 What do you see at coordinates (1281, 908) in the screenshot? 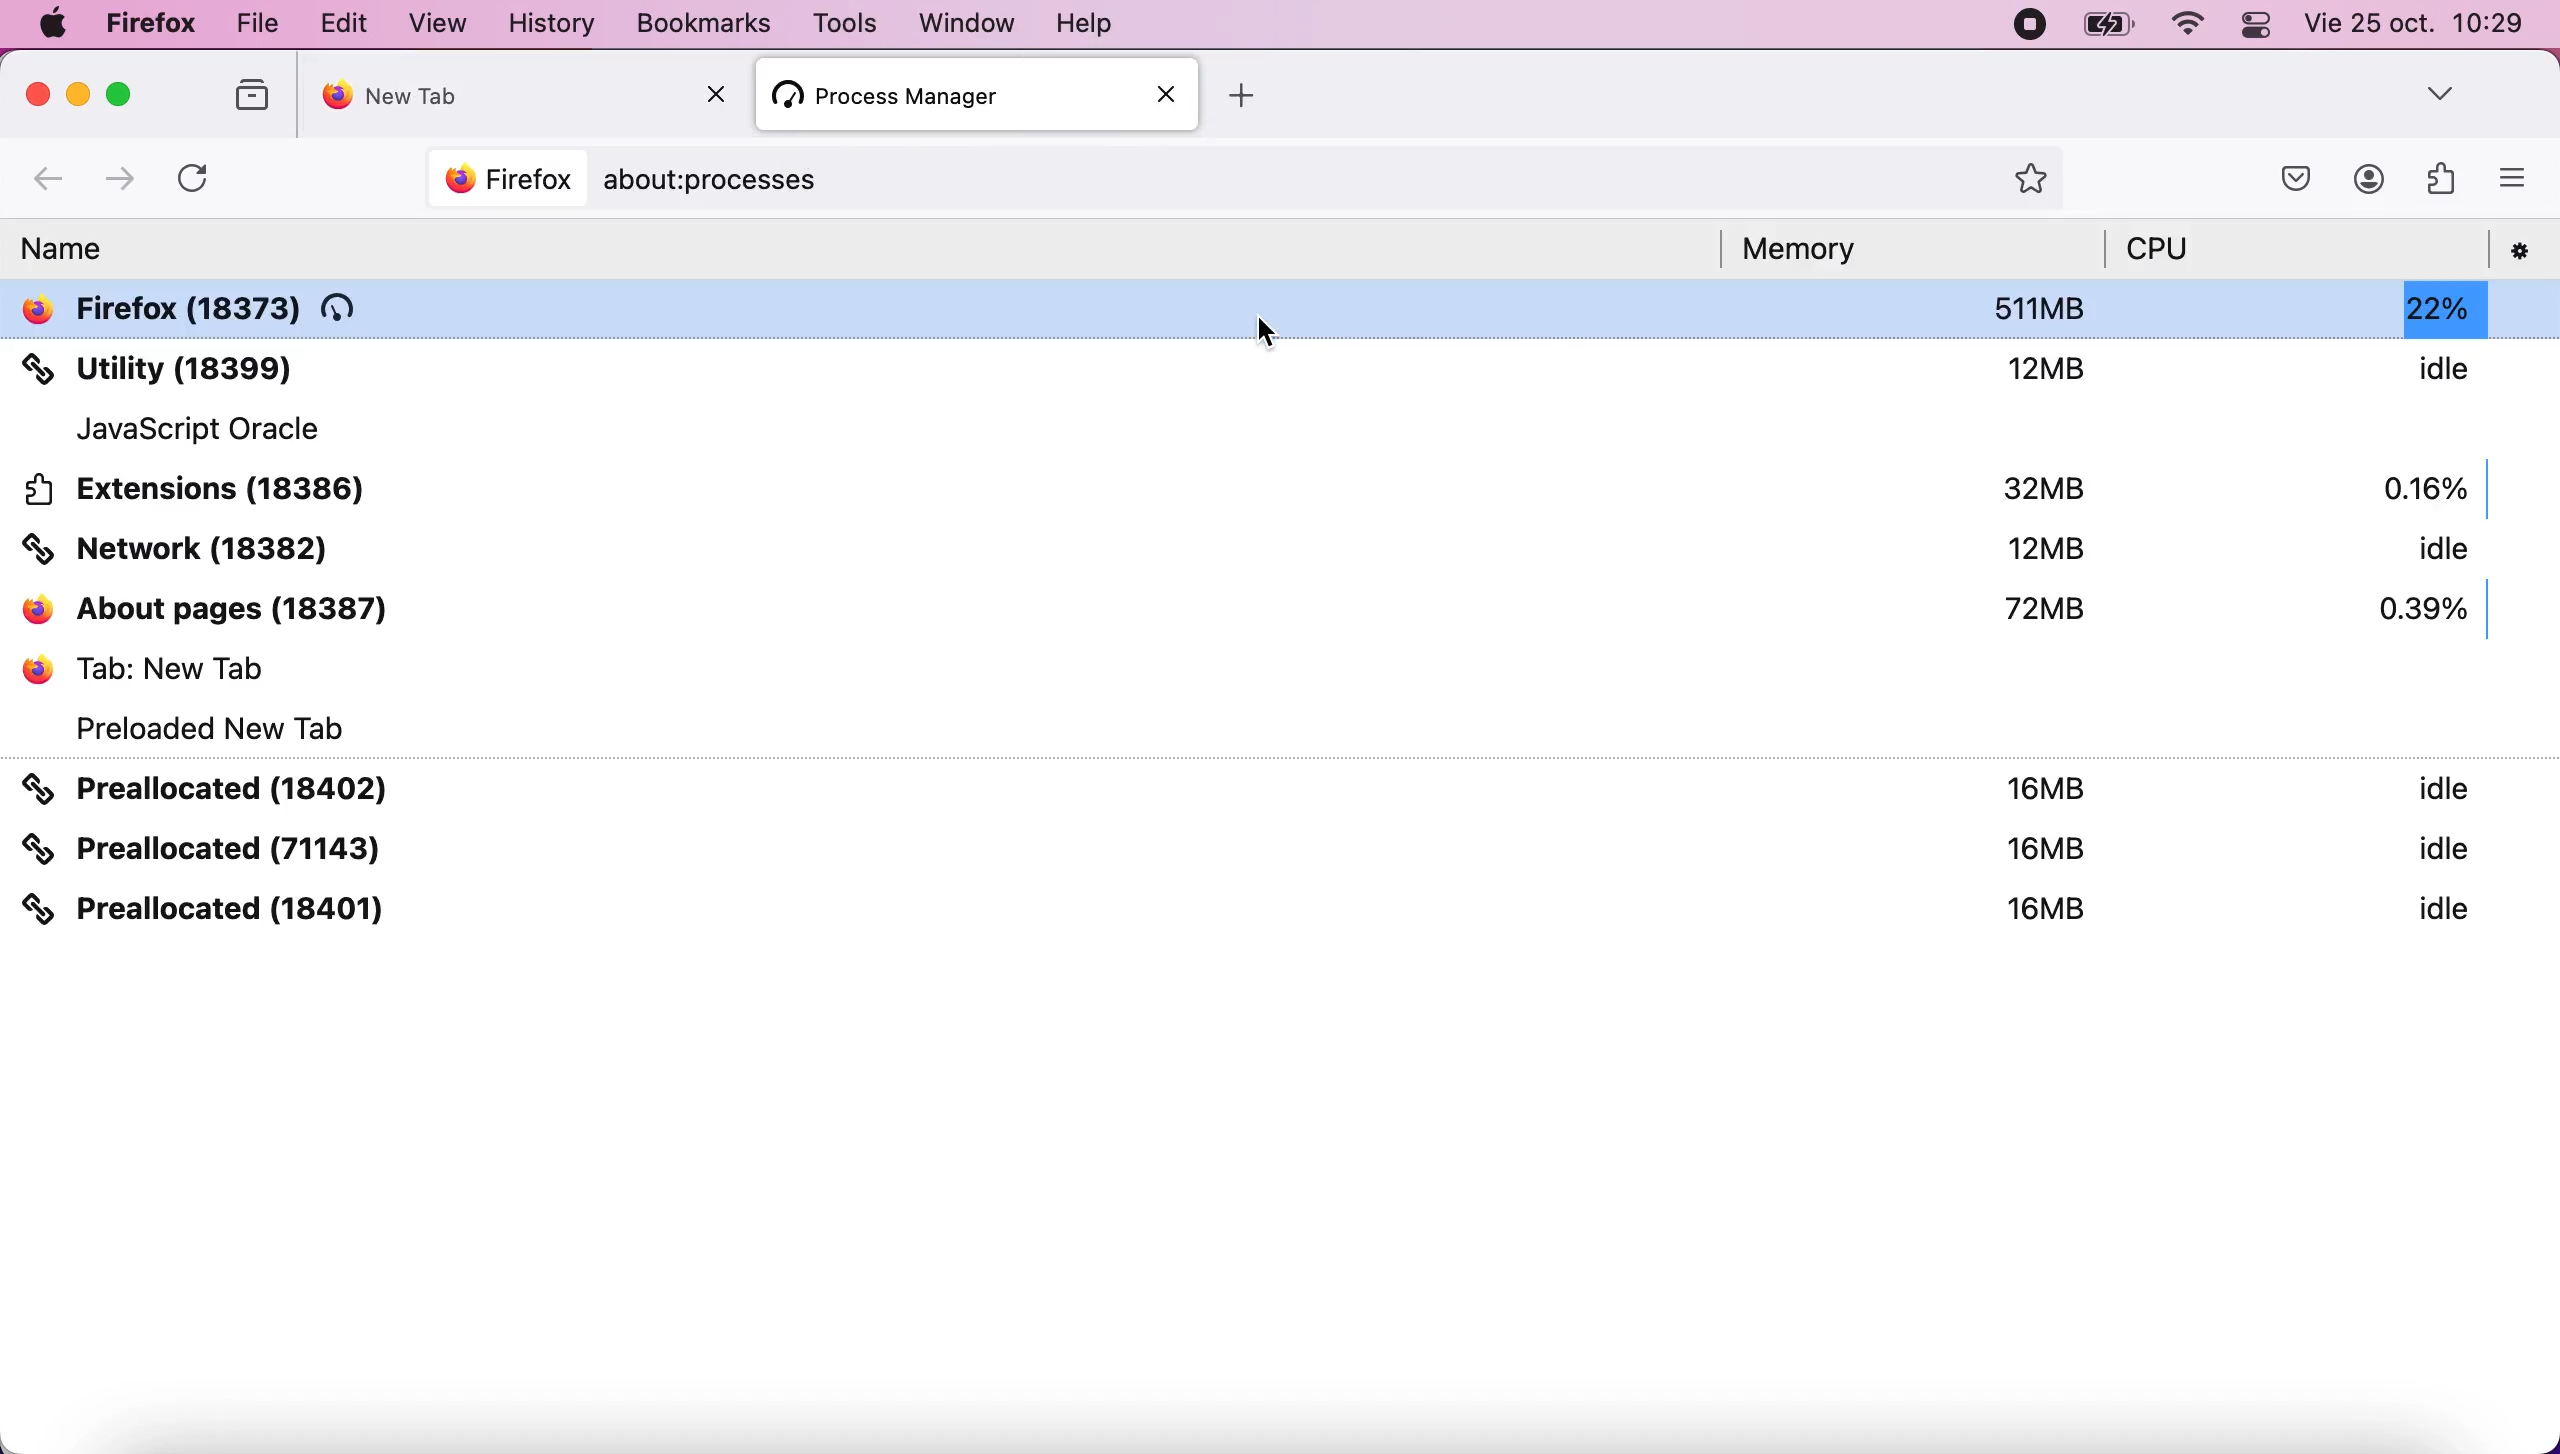
I see `Prellocated` at bounding box center [1281, 908].